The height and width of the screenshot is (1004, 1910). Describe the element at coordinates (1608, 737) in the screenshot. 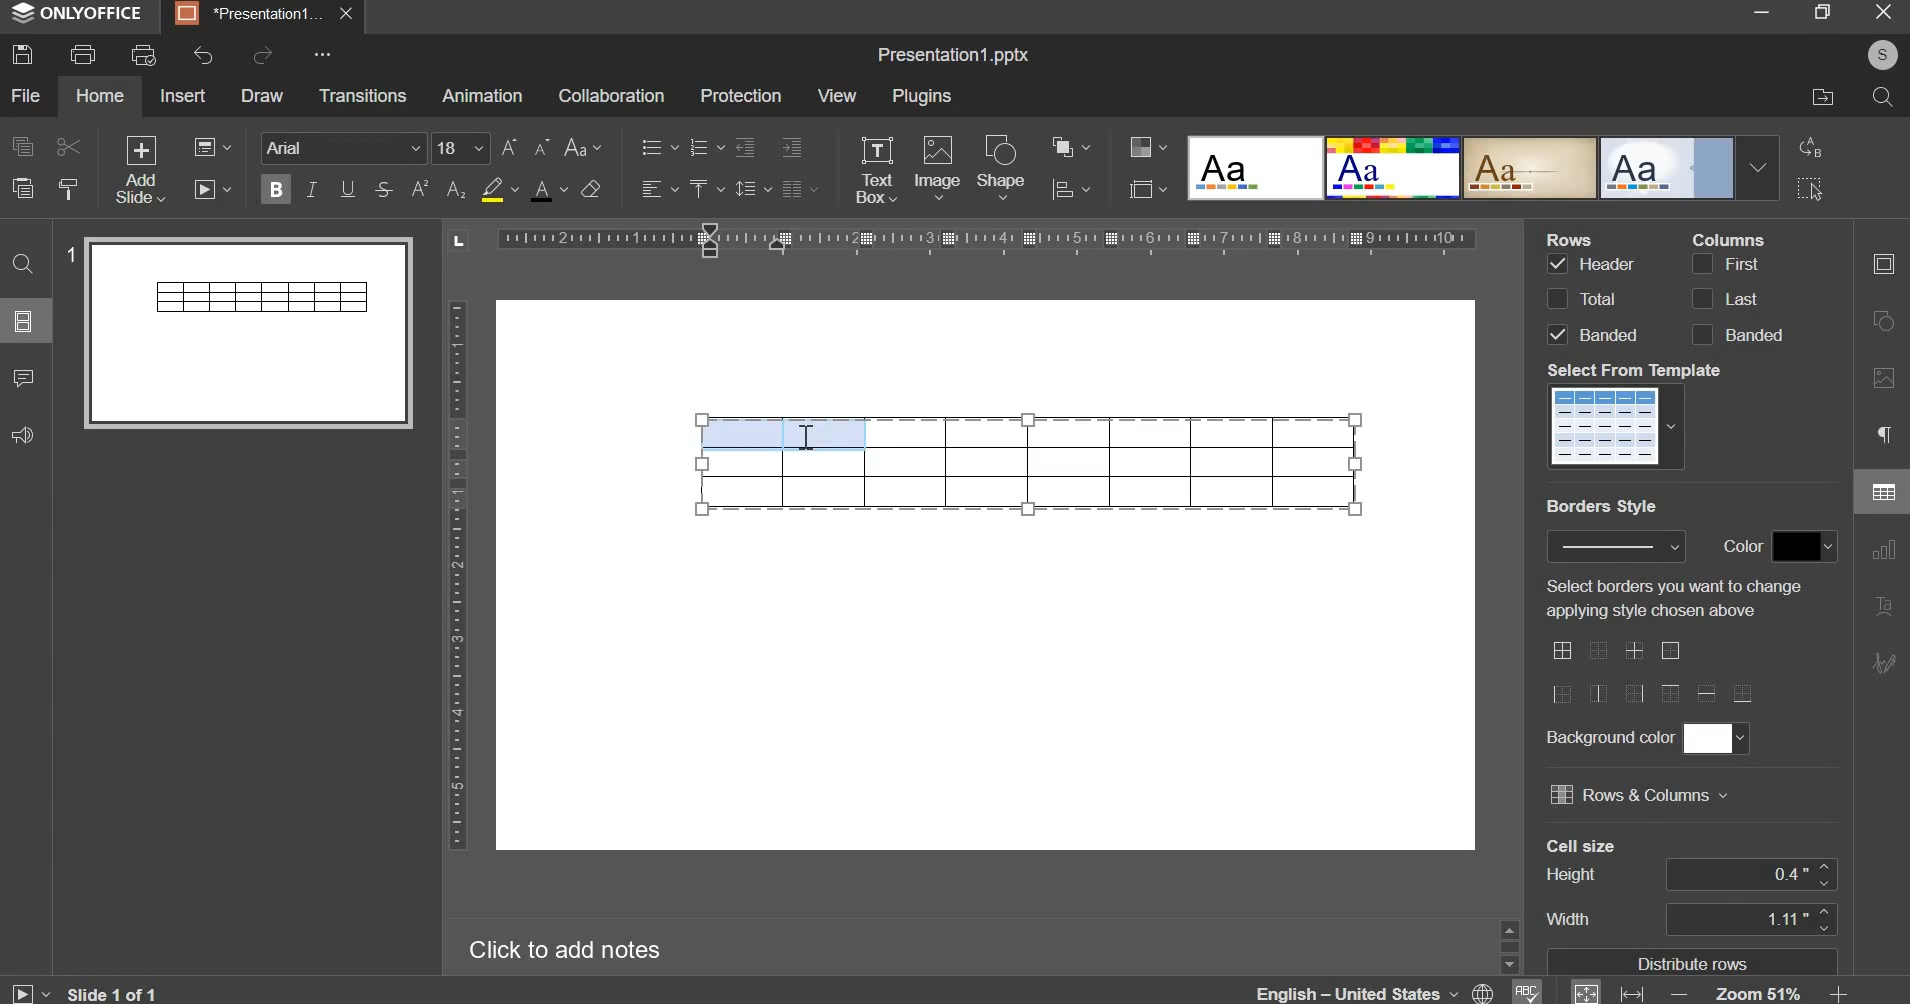

I see `Background color` at that location.